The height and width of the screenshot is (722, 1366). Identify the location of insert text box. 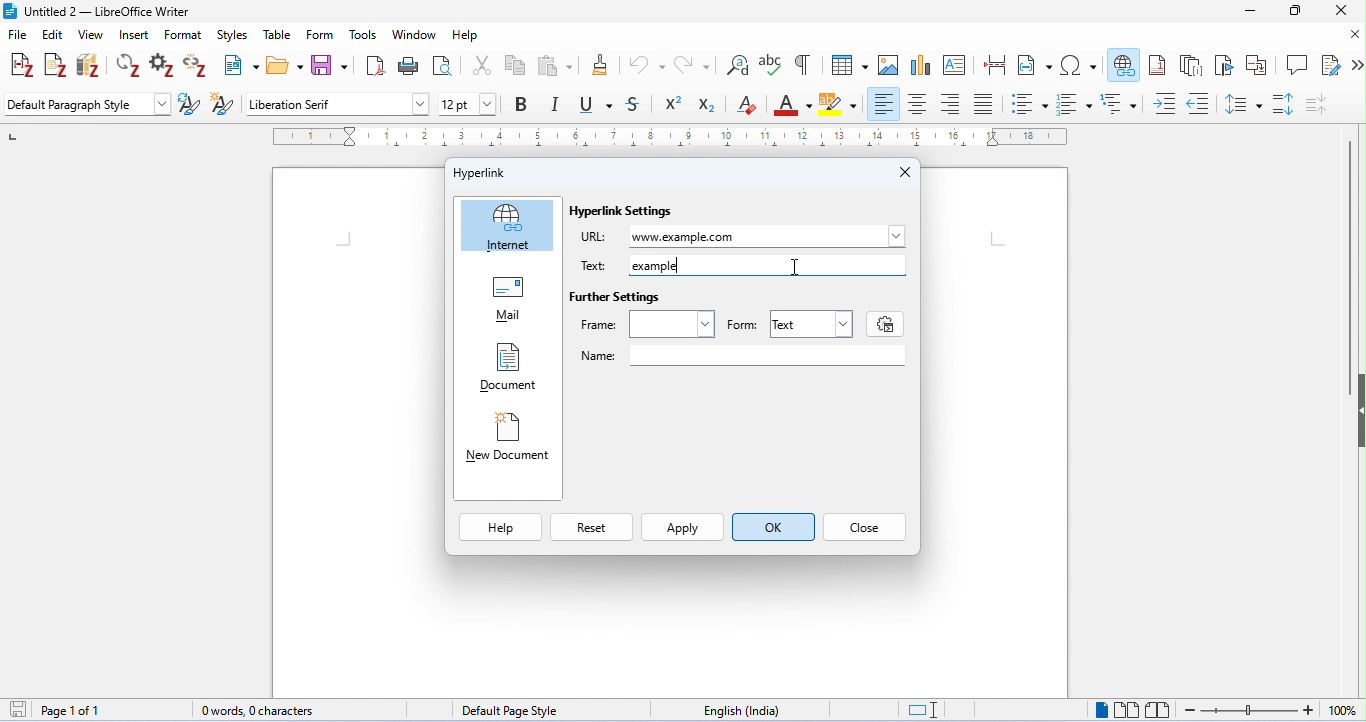
(959, 66).